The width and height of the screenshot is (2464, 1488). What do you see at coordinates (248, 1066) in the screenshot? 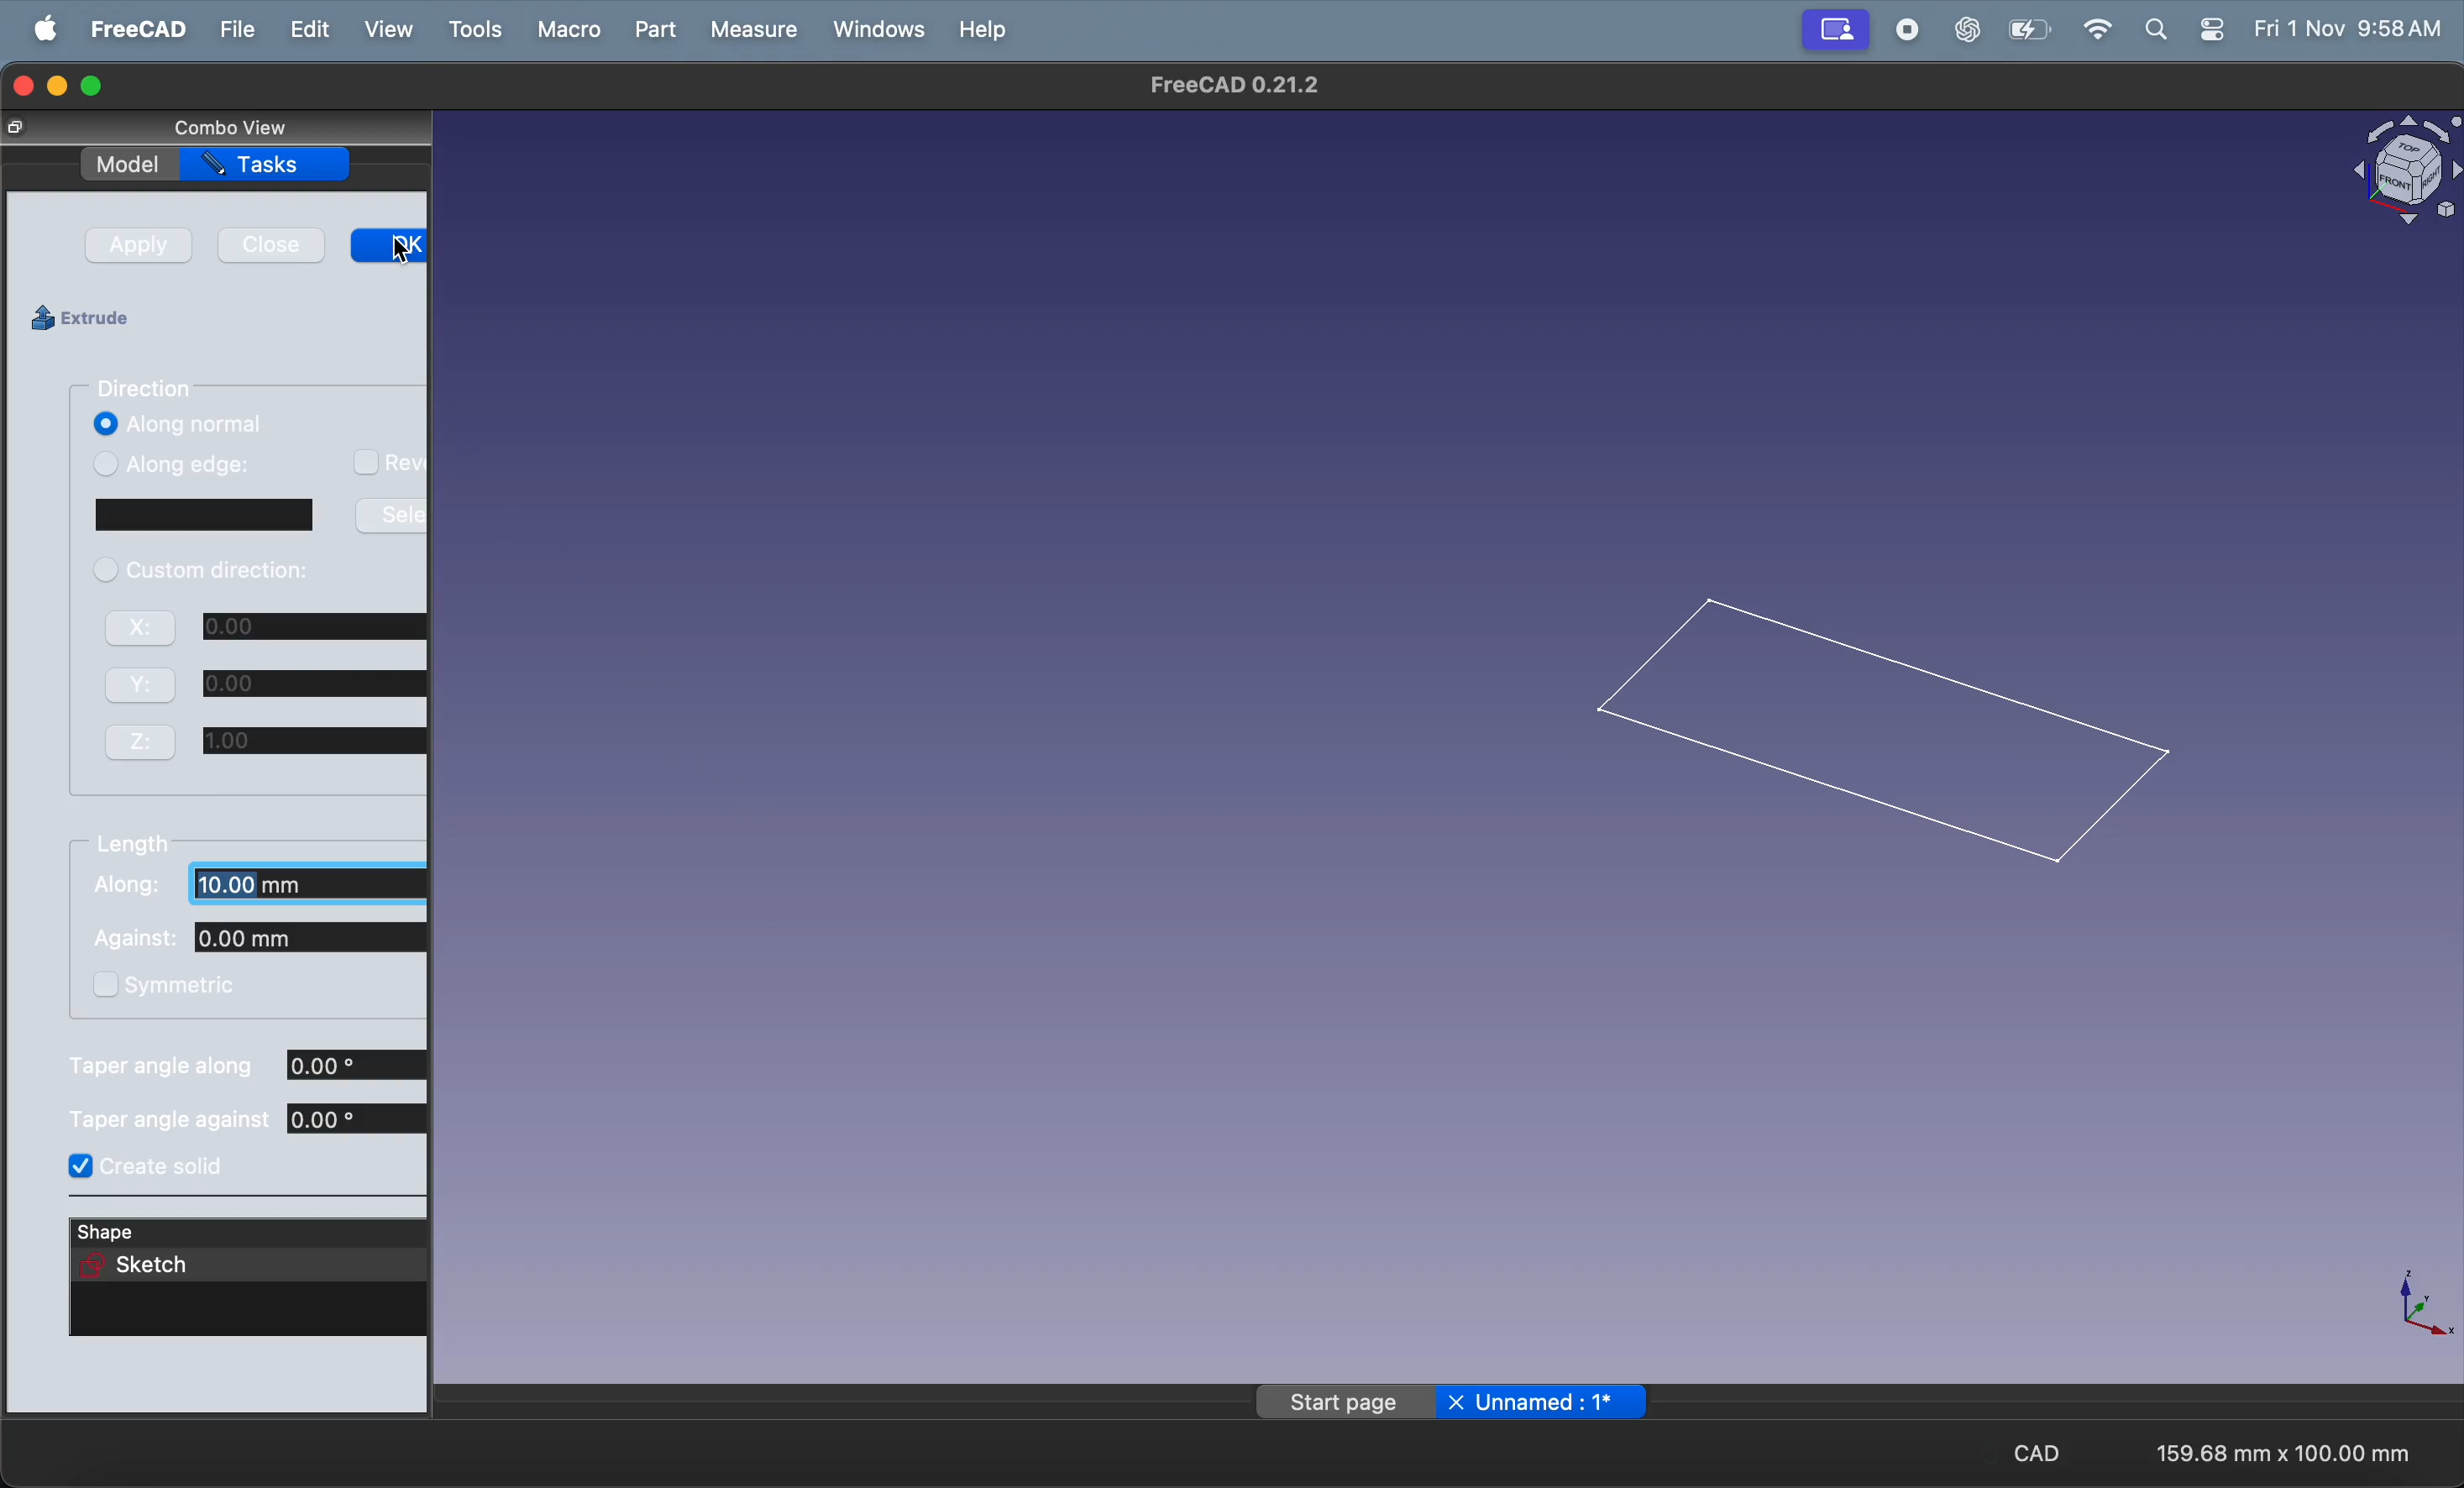
I see `tapper angle along` at bounding box center [248, 1066].